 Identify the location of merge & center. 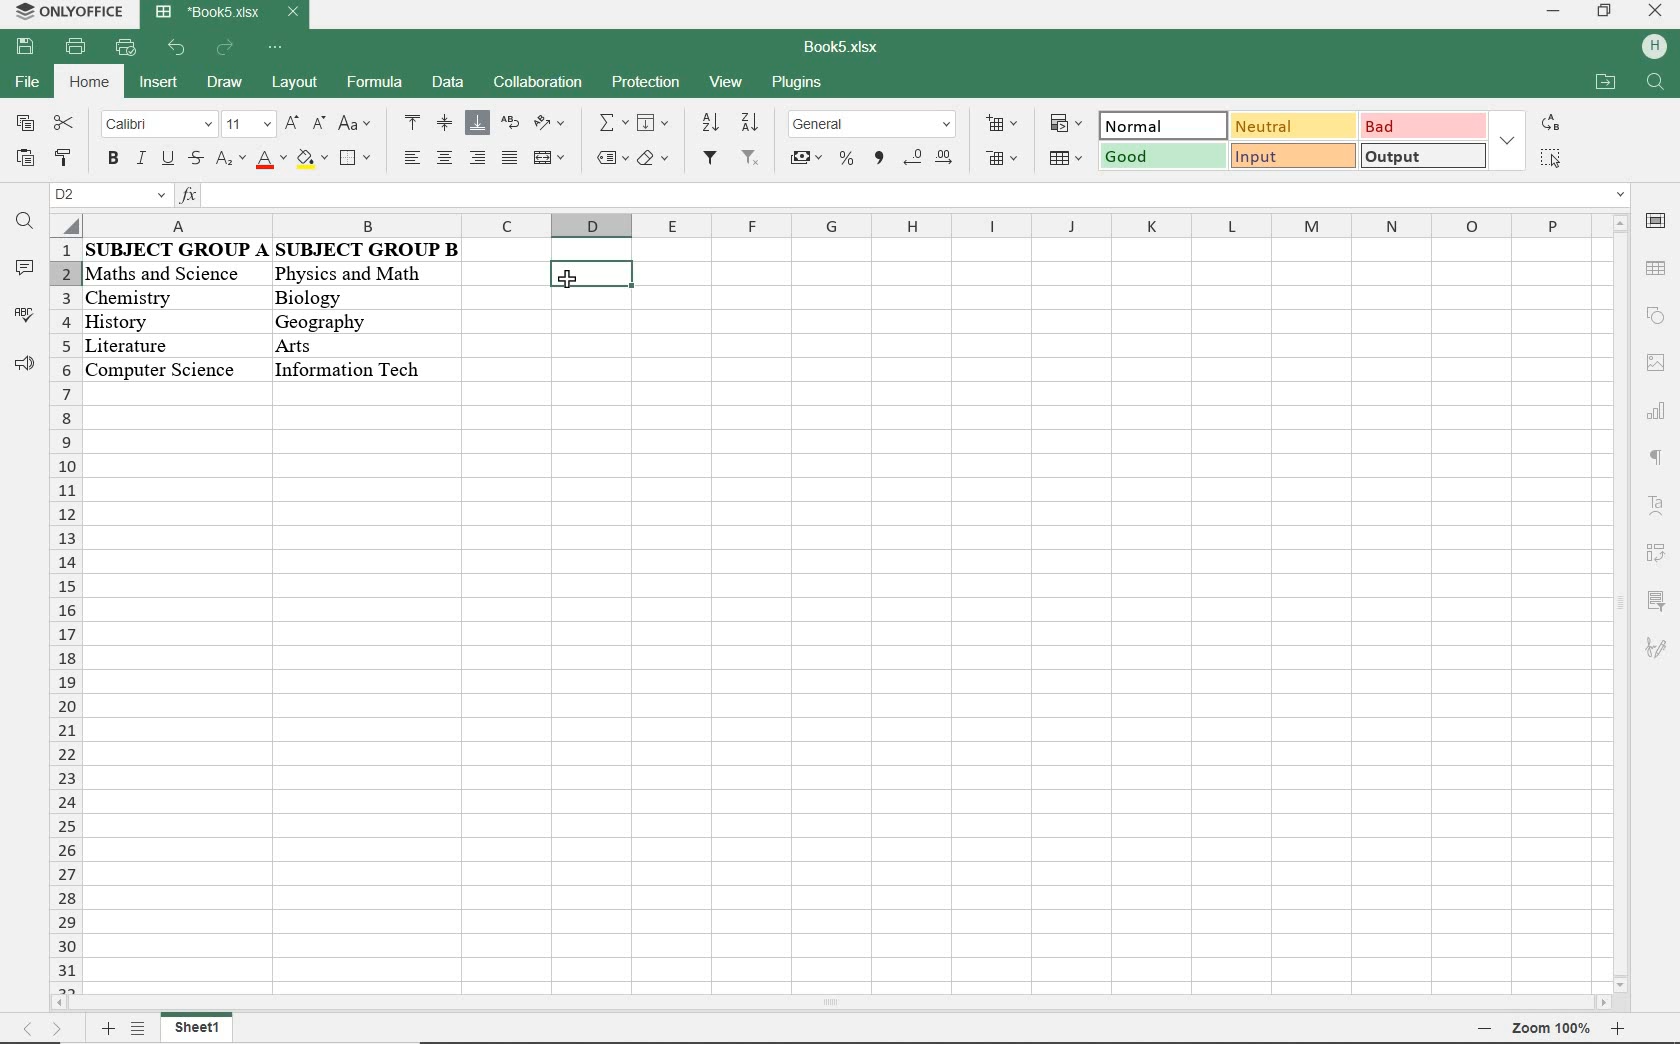
(549, 160).